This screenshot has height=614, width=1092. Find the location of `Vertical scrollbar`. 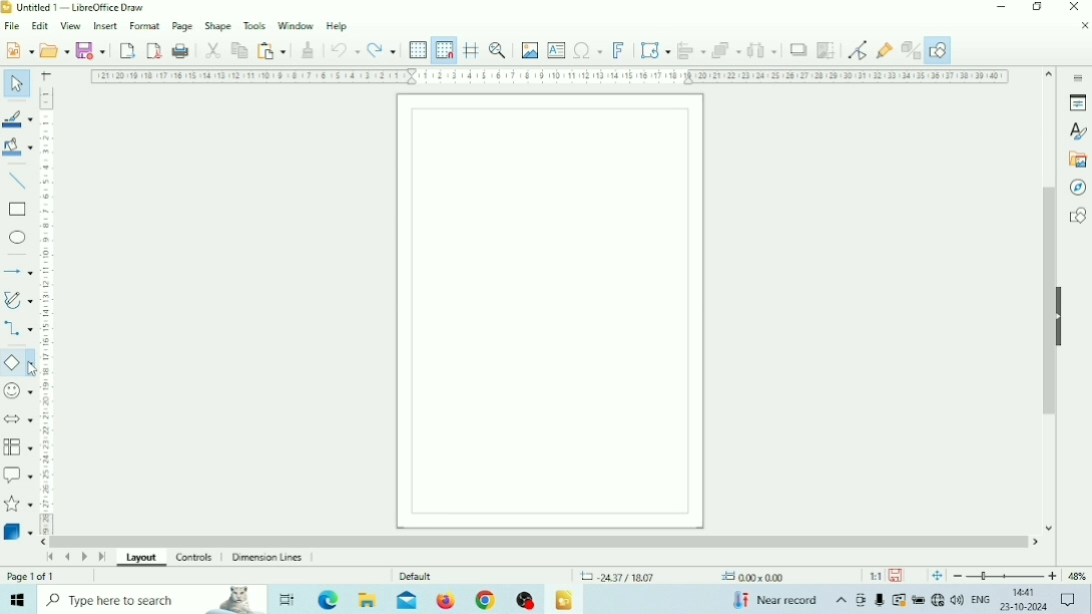

Vertical scrollbar is located at coordinates (1049, 301).